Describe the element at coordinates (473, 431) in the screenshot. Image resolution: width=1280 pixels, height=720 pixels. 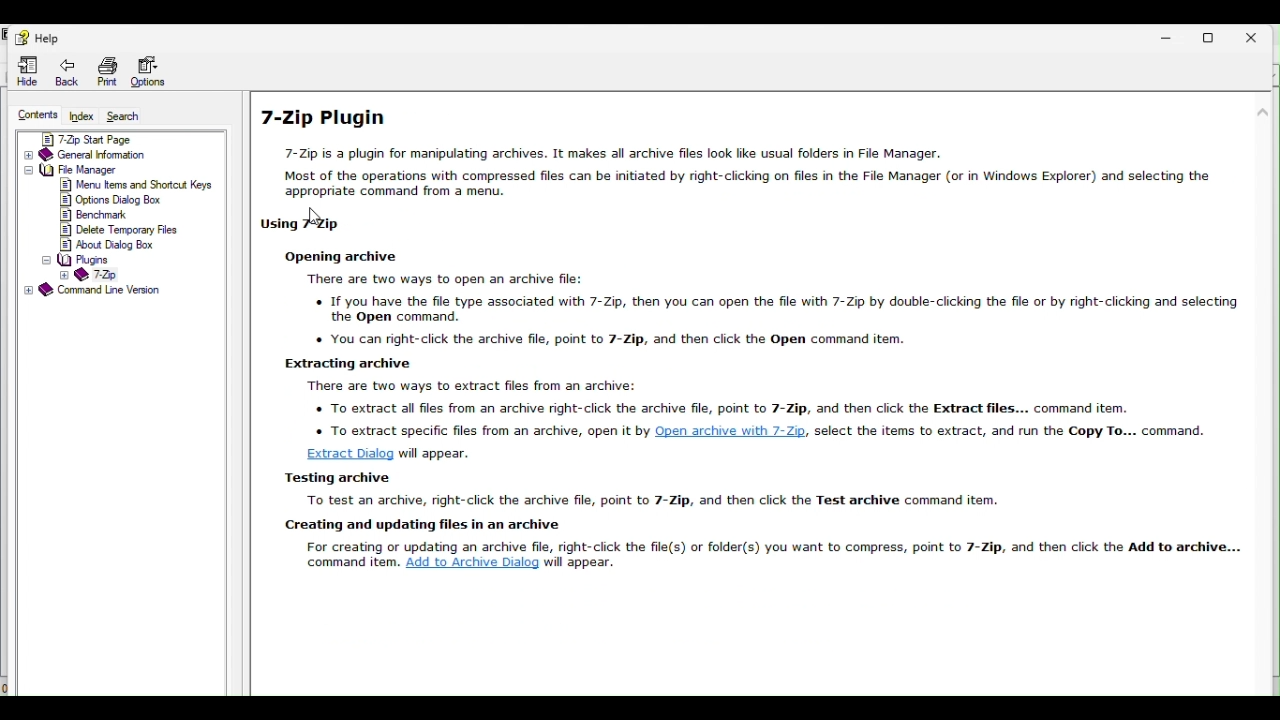
I see `o To extract specific files from an archive, open It by` at that location.